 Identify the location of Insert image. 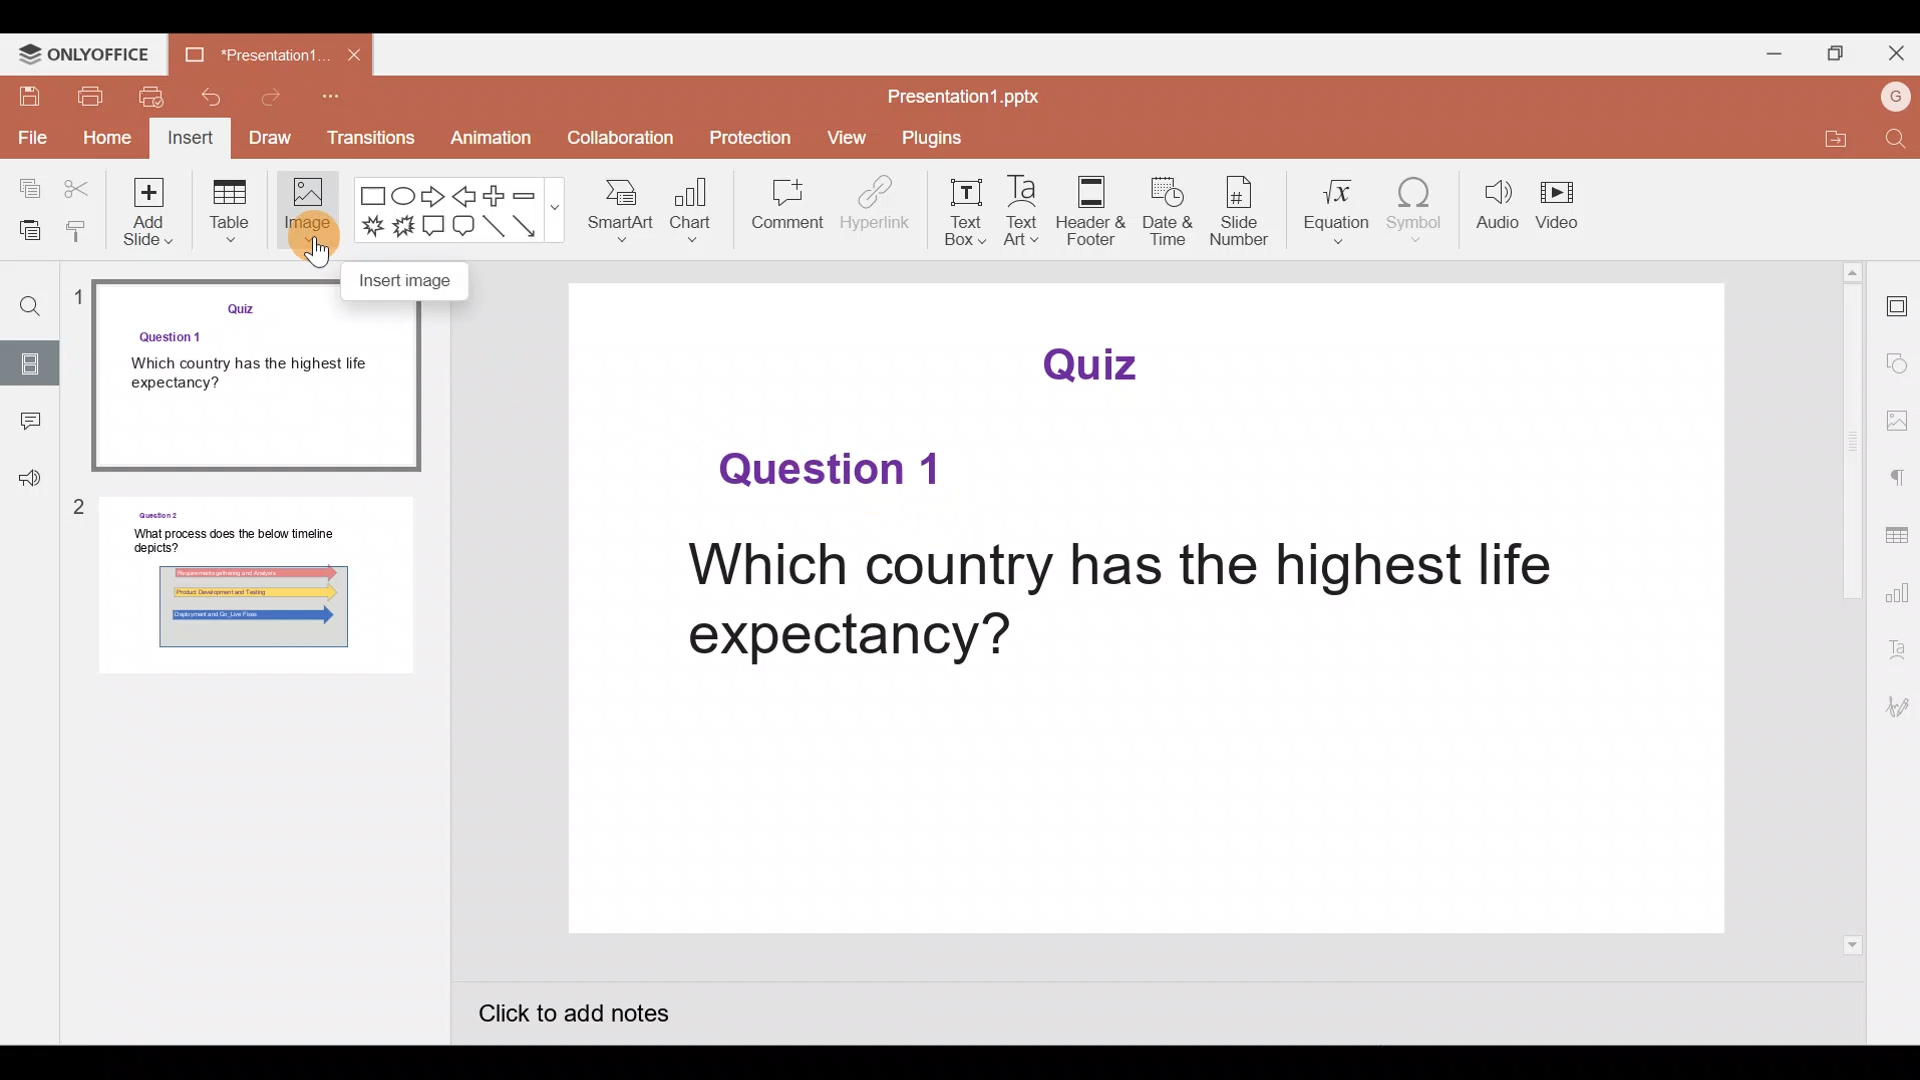
(415, 280).